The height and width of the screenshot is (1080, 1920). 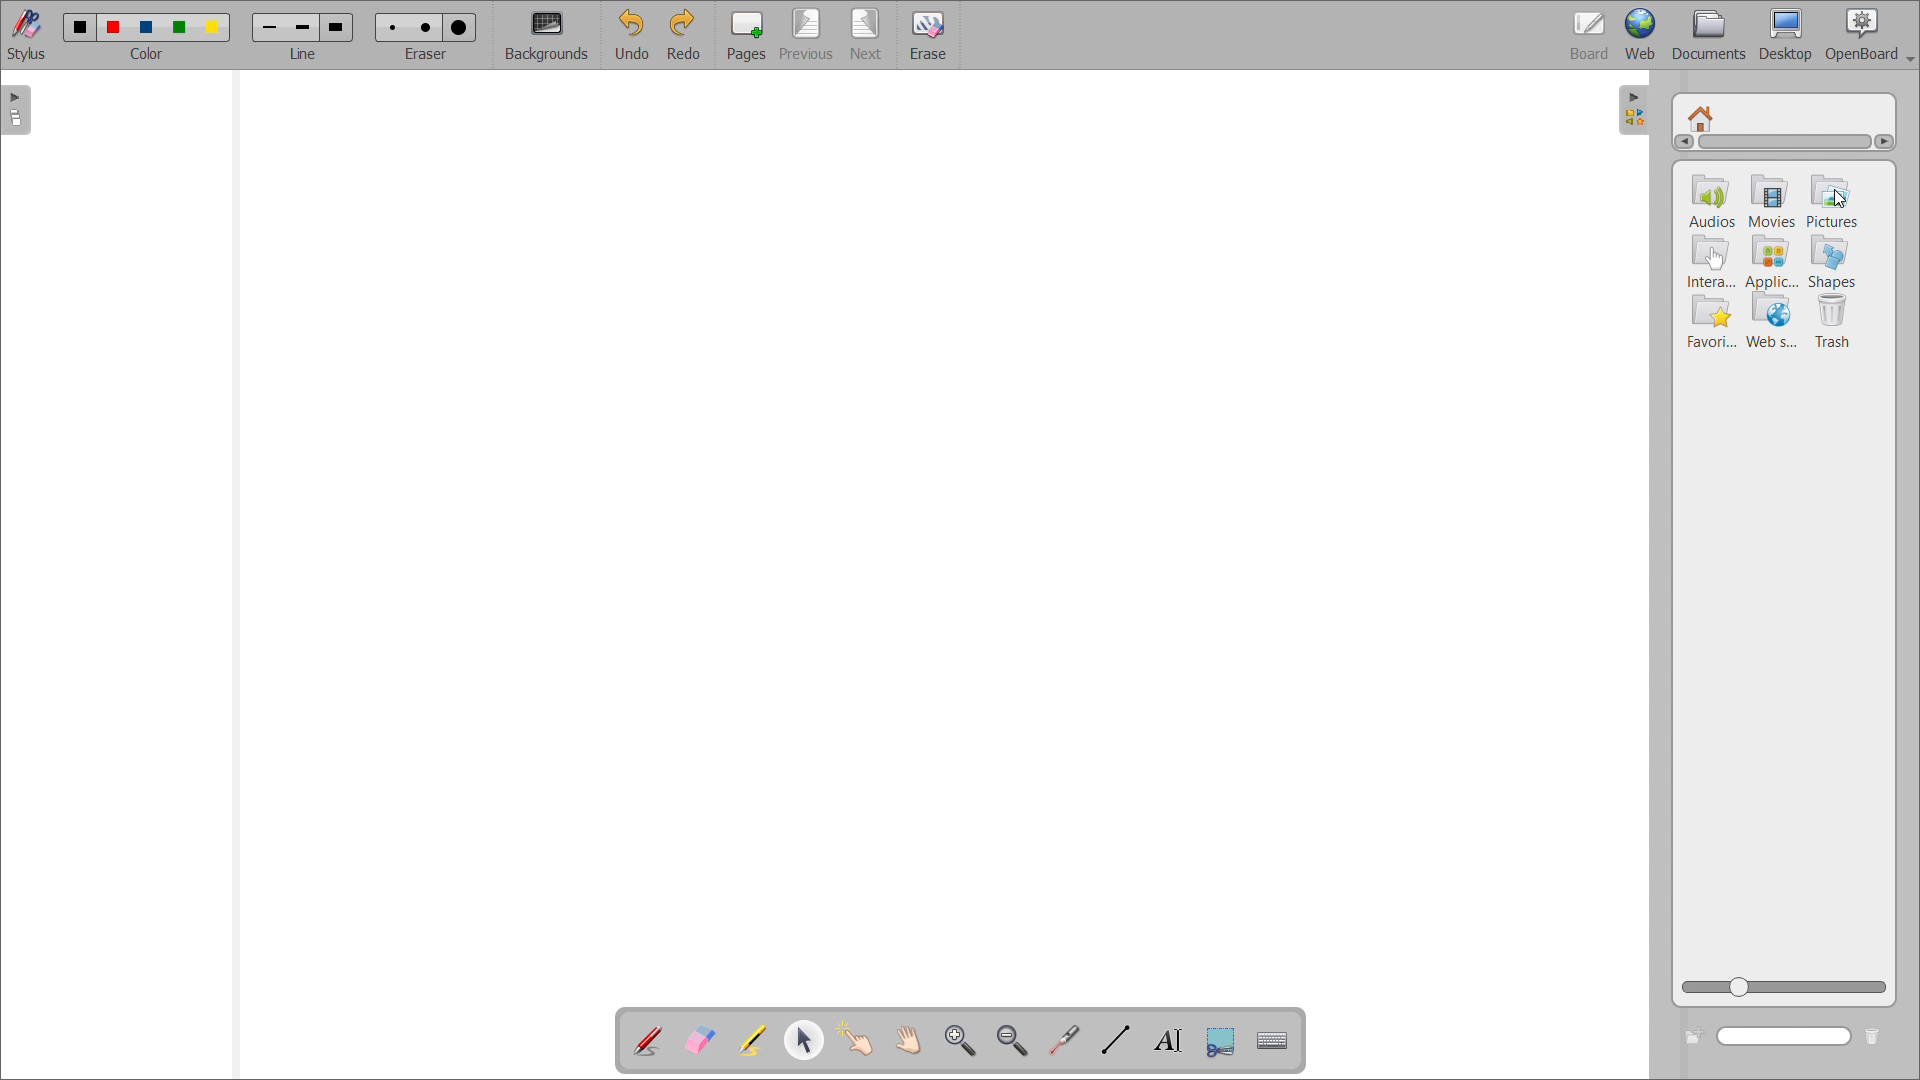 I want to click on write text, so click(x=1169, y=1040).